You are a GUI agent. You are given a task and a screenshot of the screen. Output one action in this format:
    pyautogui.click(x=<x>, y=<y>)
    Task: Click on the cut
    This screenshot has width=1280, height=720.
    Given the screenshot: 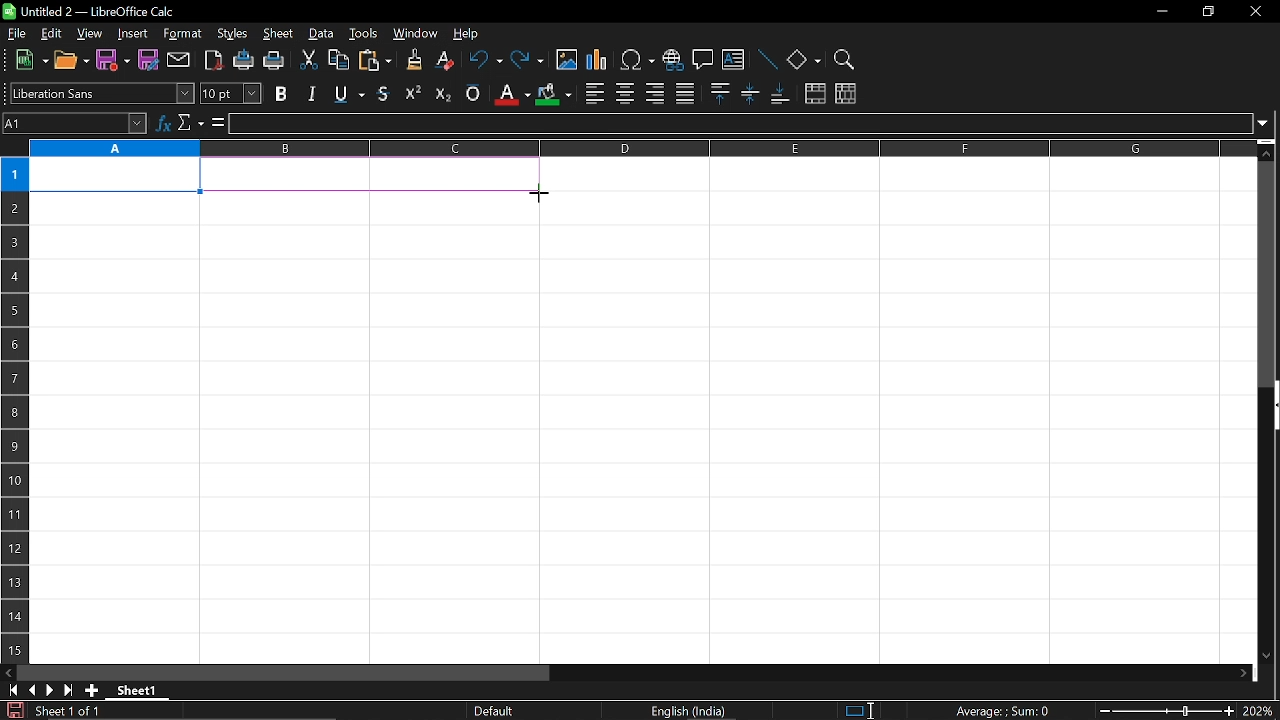 What is the action you would take?
    pyautogui.click(x=310, y=60)
    